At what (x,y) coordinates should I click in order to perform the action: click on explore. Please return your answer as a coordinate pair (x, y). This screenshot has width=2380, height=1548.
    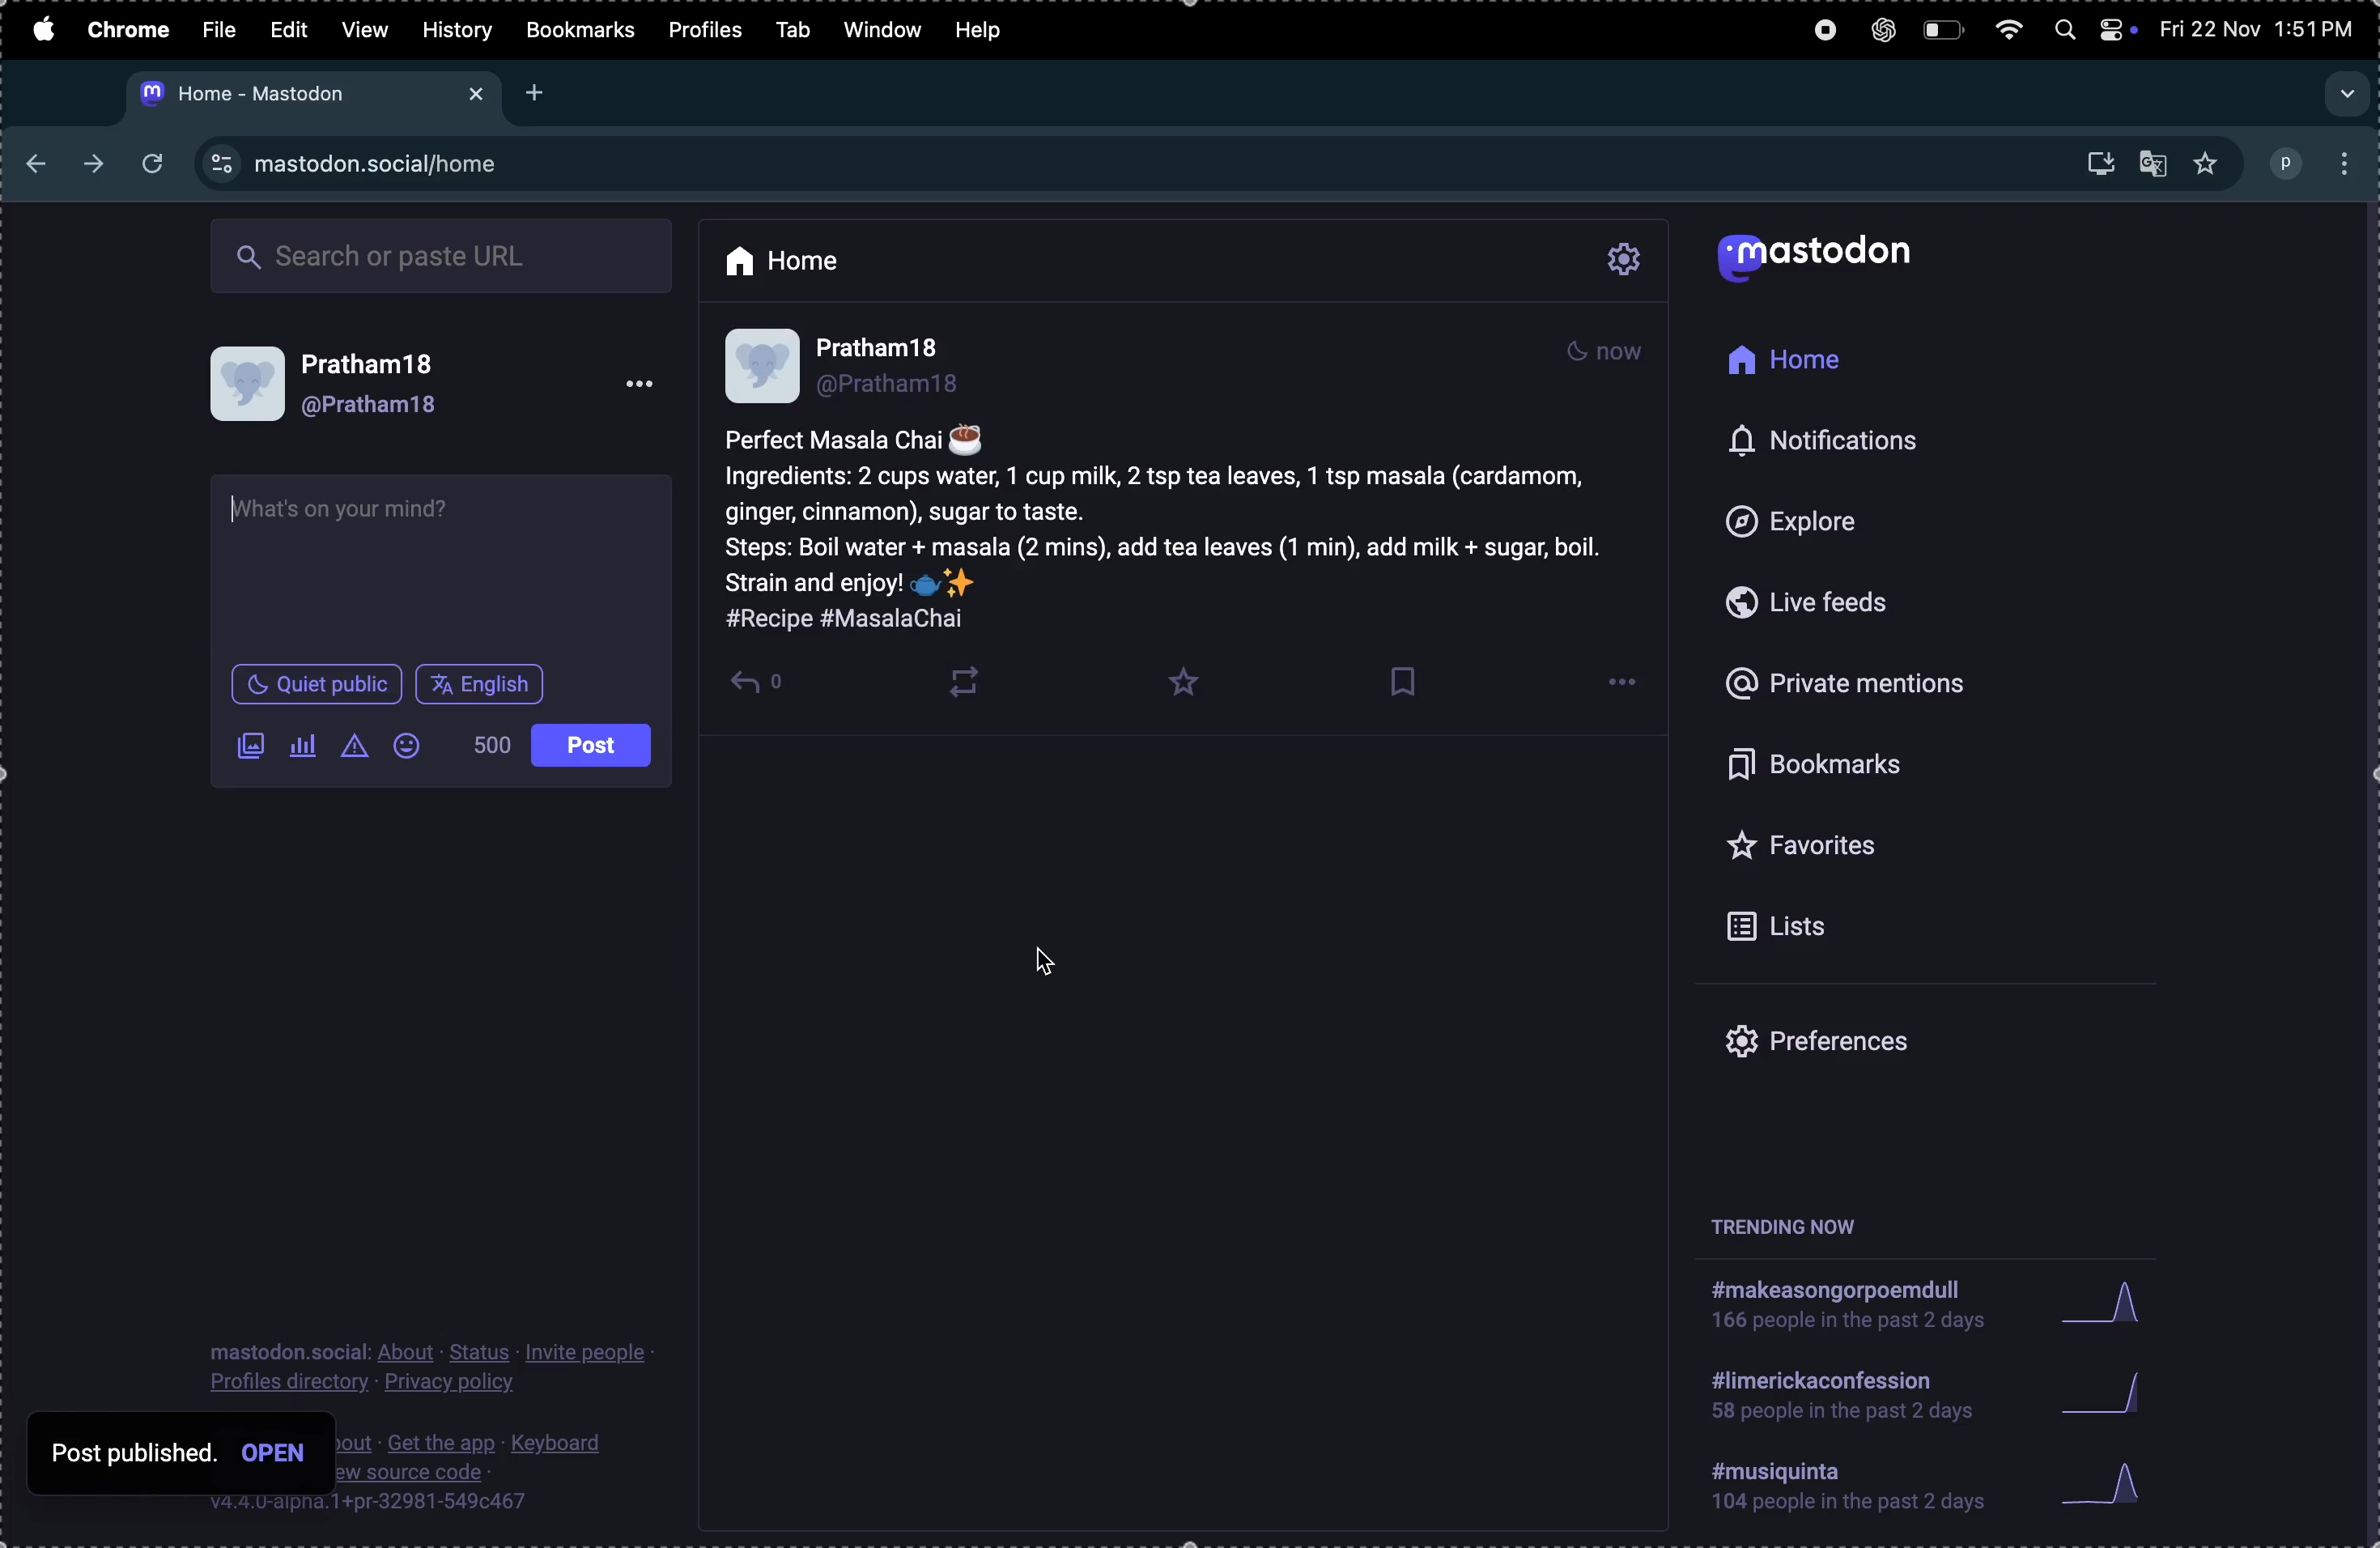
    Looking at the image, I should click on (1854, 515).